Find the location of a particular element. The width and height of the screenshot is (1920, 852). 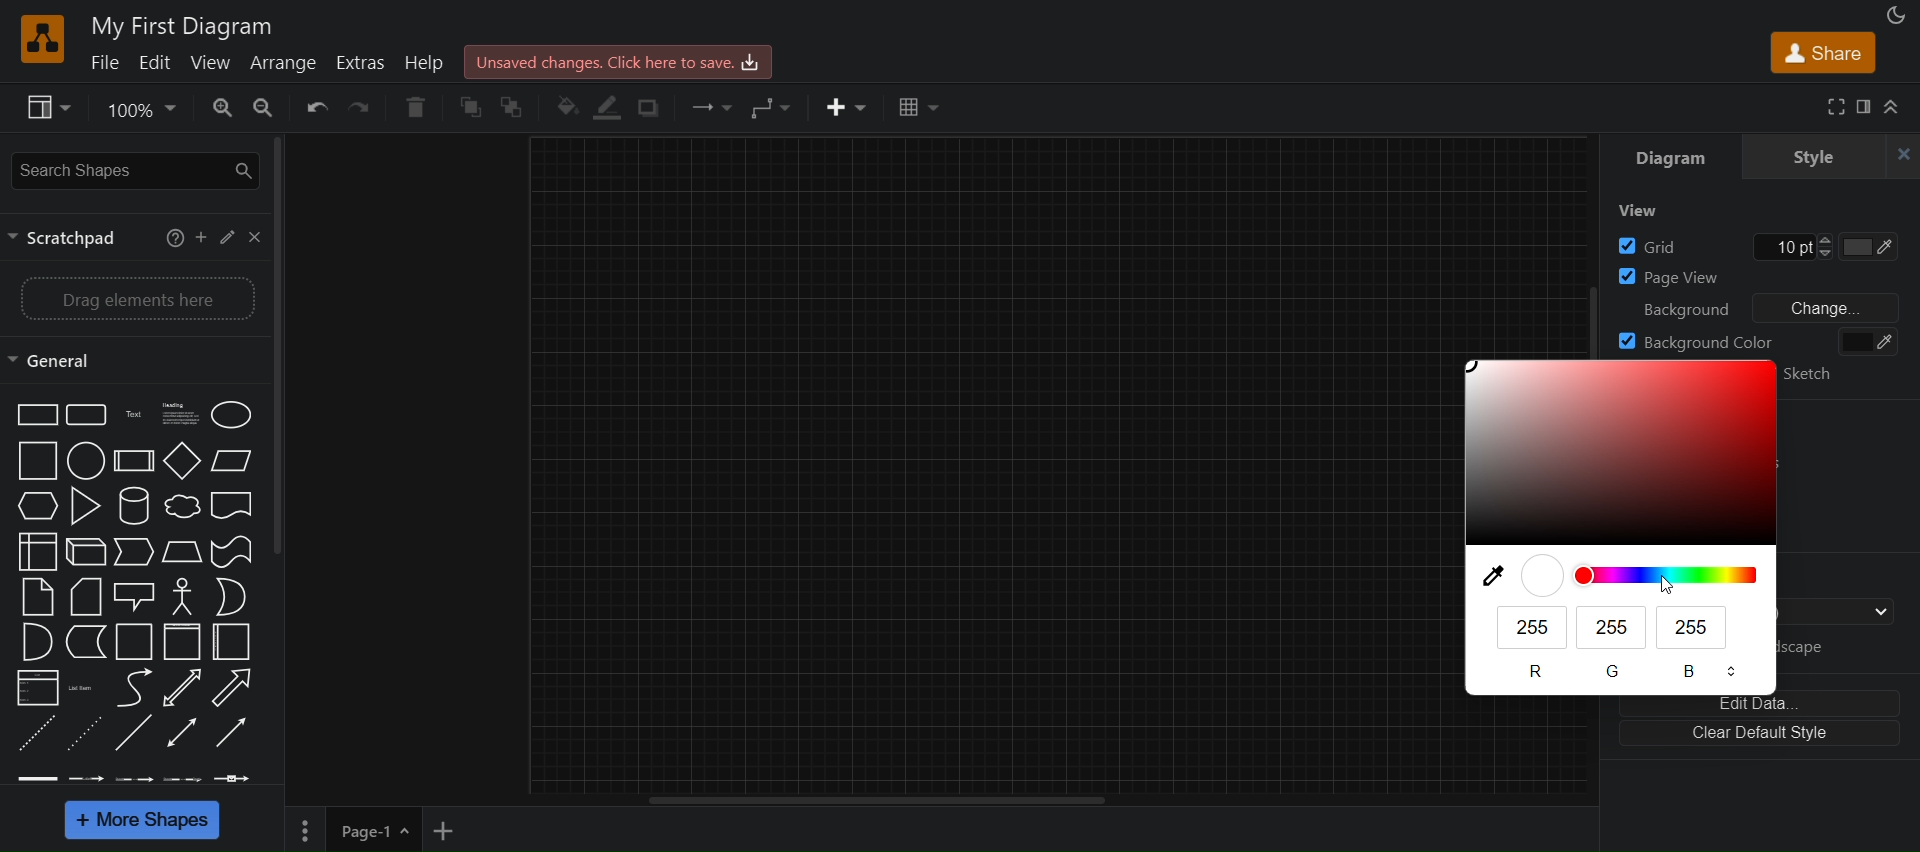

inser is located at coordinates (849, 108).